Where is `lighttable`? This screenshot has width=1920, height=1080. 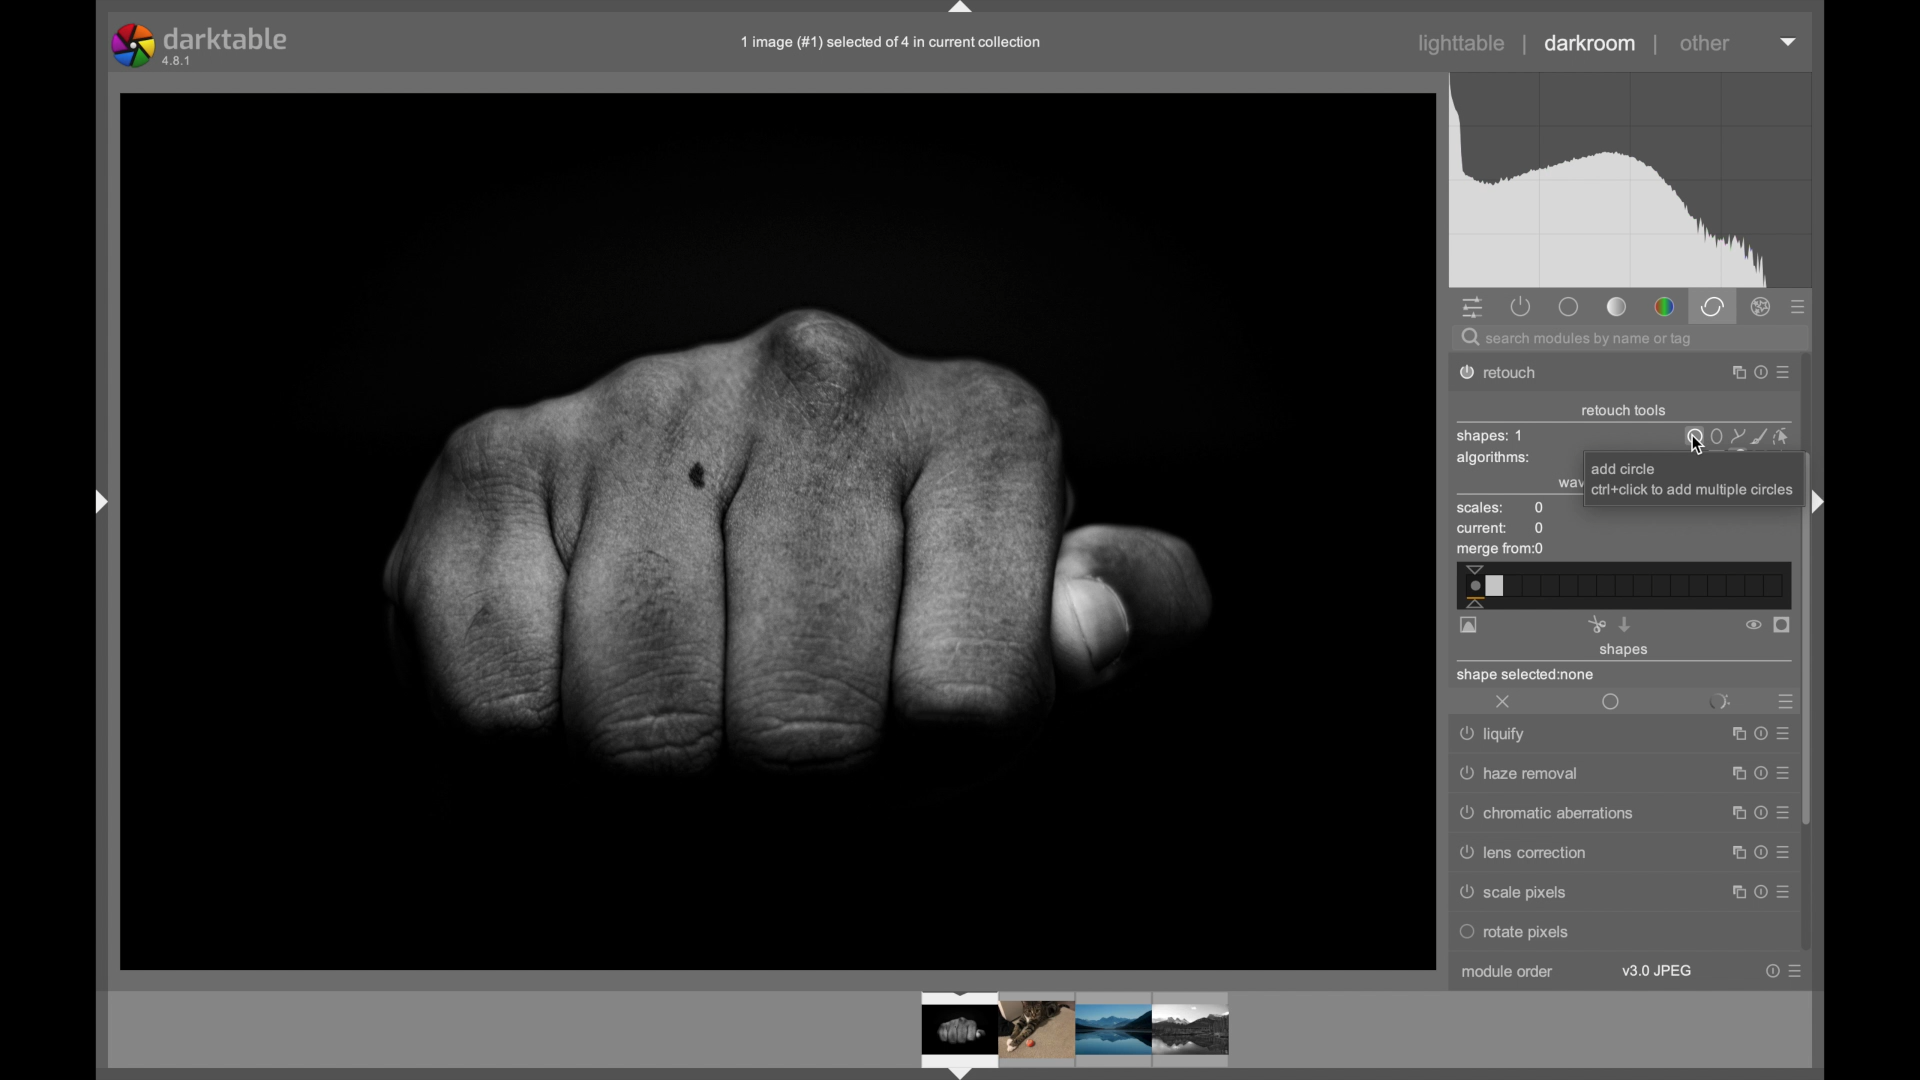
lighttable is located at coordinates (1462, 44).